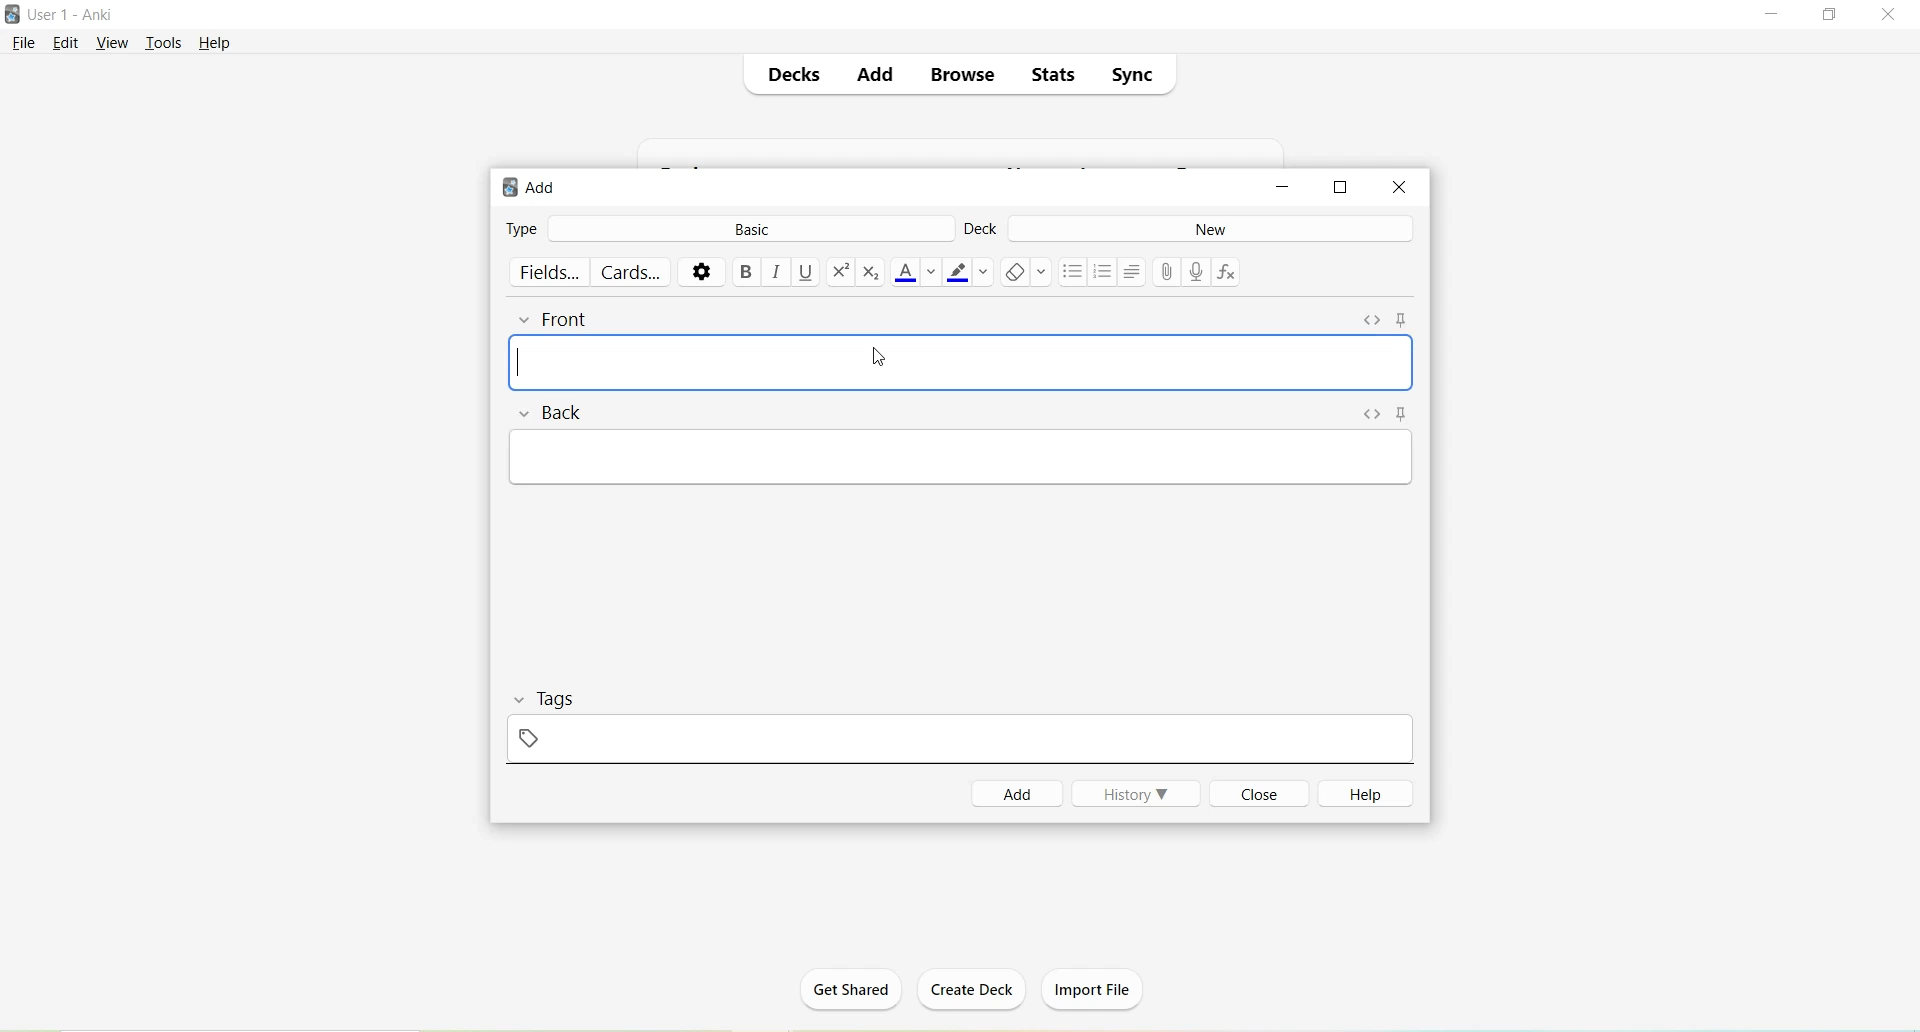 This screenshot has height=1032, width=1920. What do you see at coordinates (916, 273) in the screenshot?
I see `Text color` at bounding box center [916, 273].